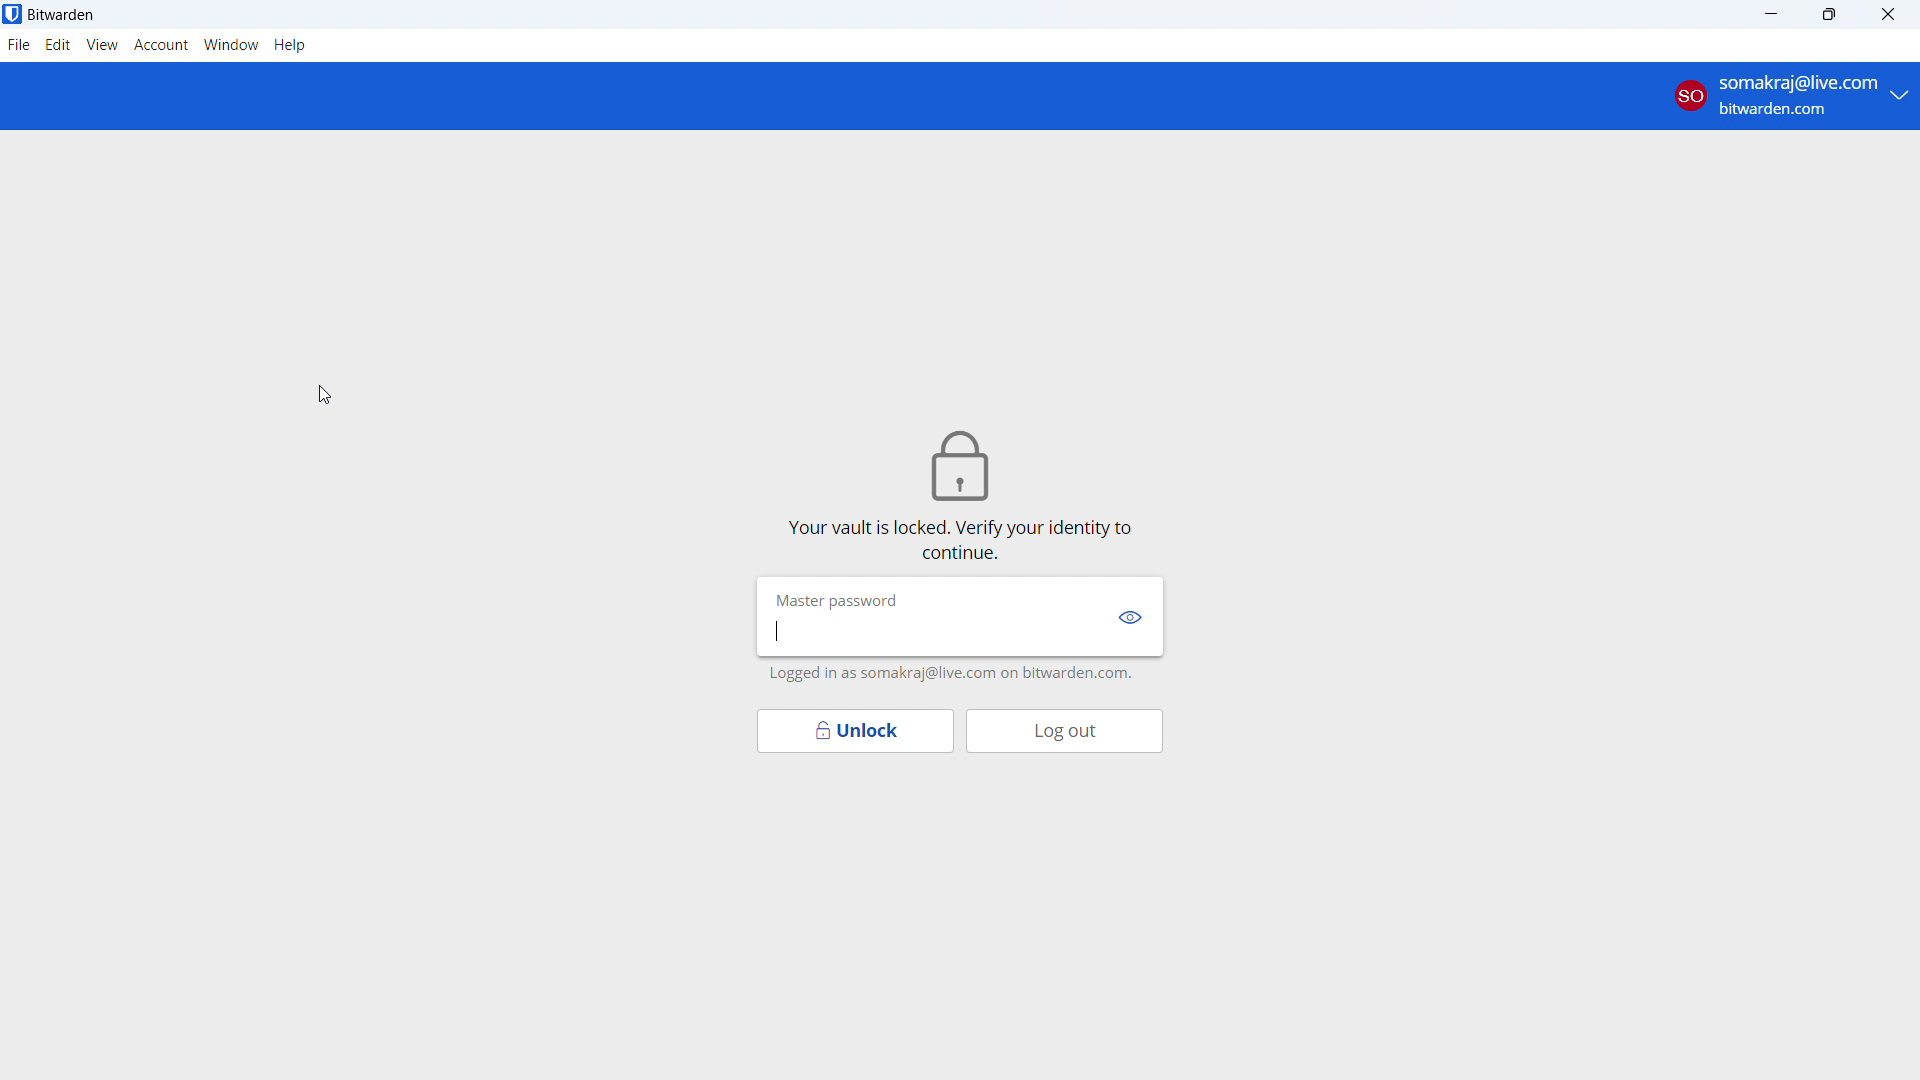  Describe the element at coordinates (62, 15) in the screenshot. I see `title` at that location.